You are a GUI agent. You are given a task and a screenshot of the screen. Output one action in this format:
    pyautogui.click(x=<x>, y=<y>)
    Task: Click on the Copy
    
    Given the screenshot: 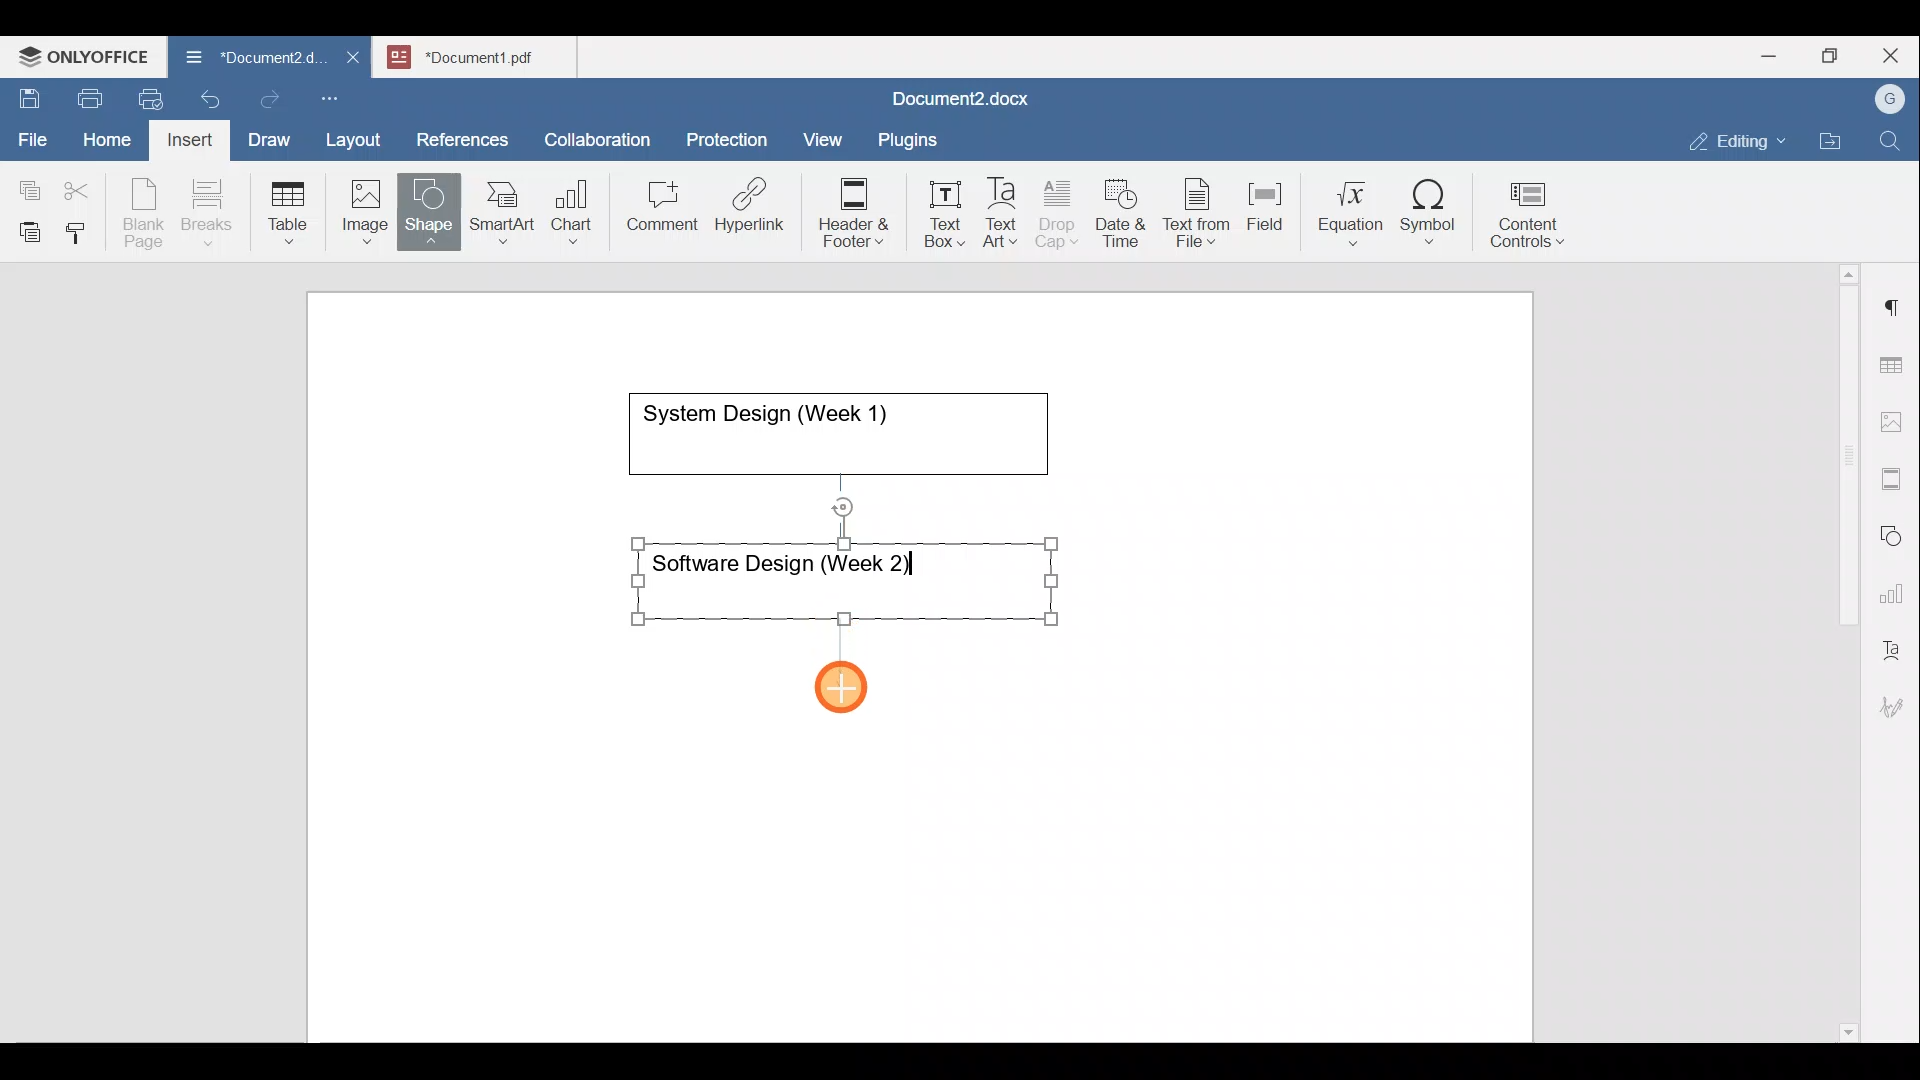 What is the action you would take?
    pyautogui.click(x=26, y=184)
    